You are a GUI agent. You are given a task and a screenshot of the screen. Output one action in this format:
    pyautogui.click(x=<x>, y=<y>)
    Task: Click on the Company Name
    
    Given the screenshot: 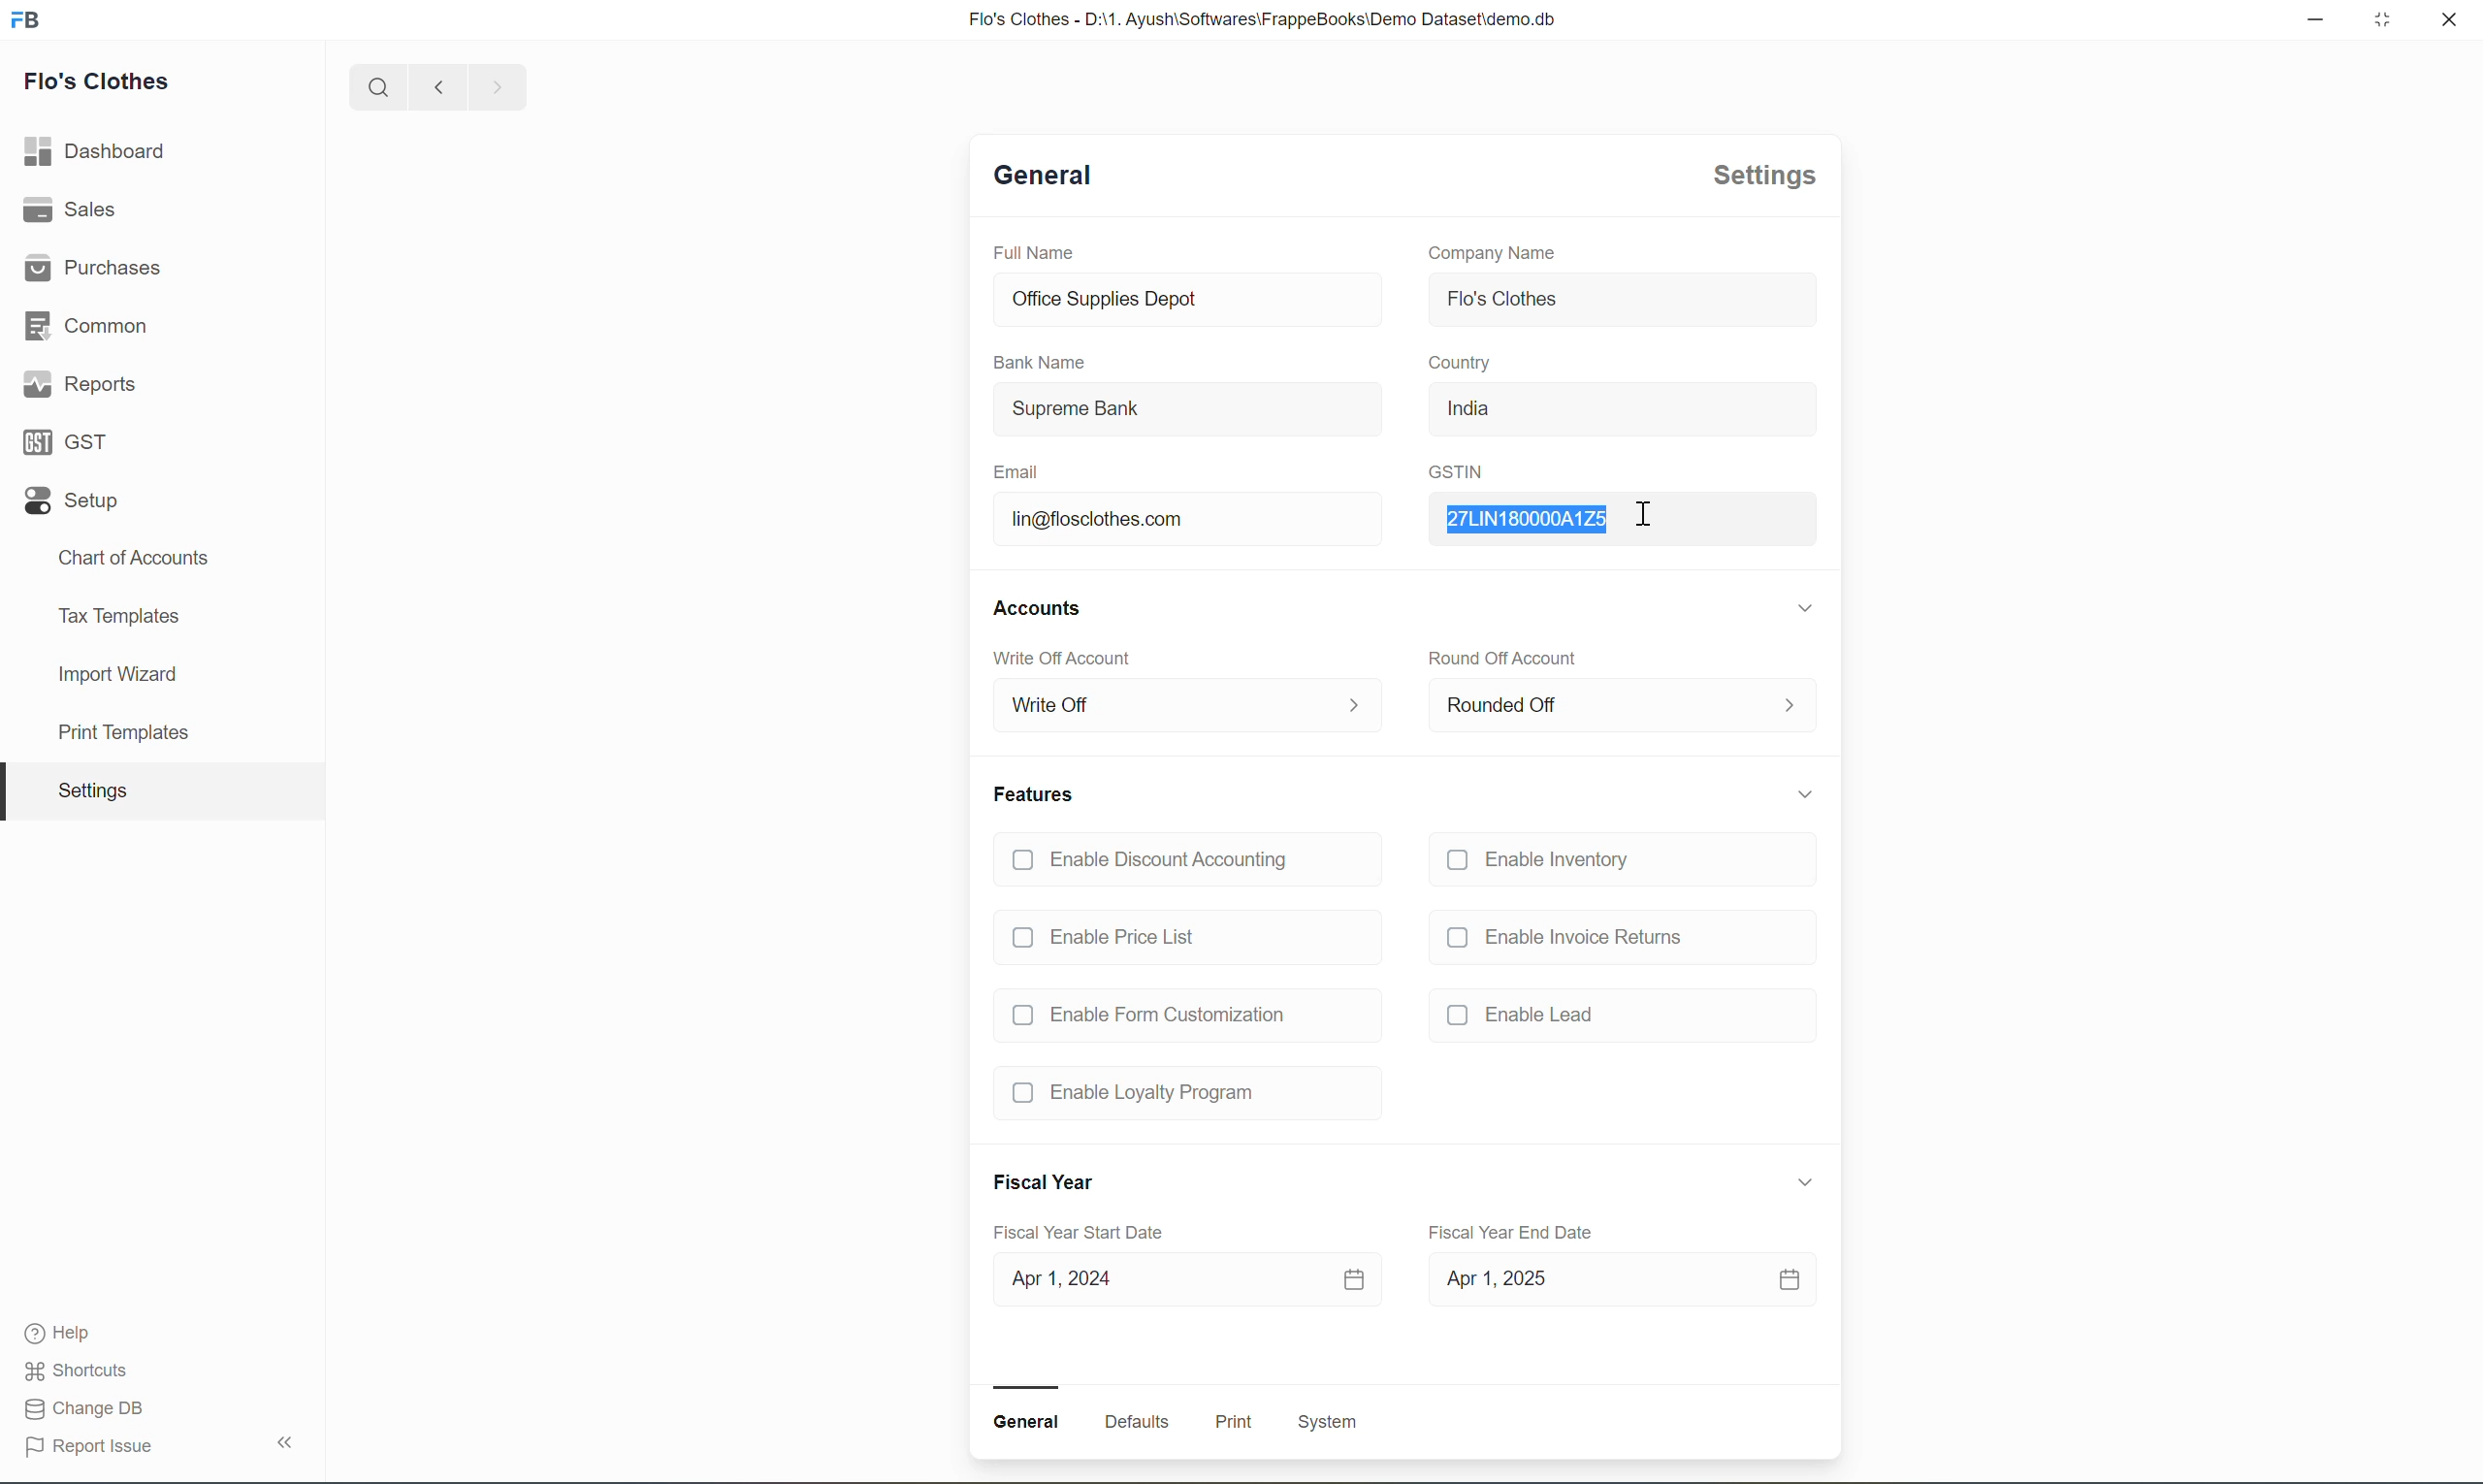 What is the action you would take?
    pyautogui.click(x=1492, y=254)
    